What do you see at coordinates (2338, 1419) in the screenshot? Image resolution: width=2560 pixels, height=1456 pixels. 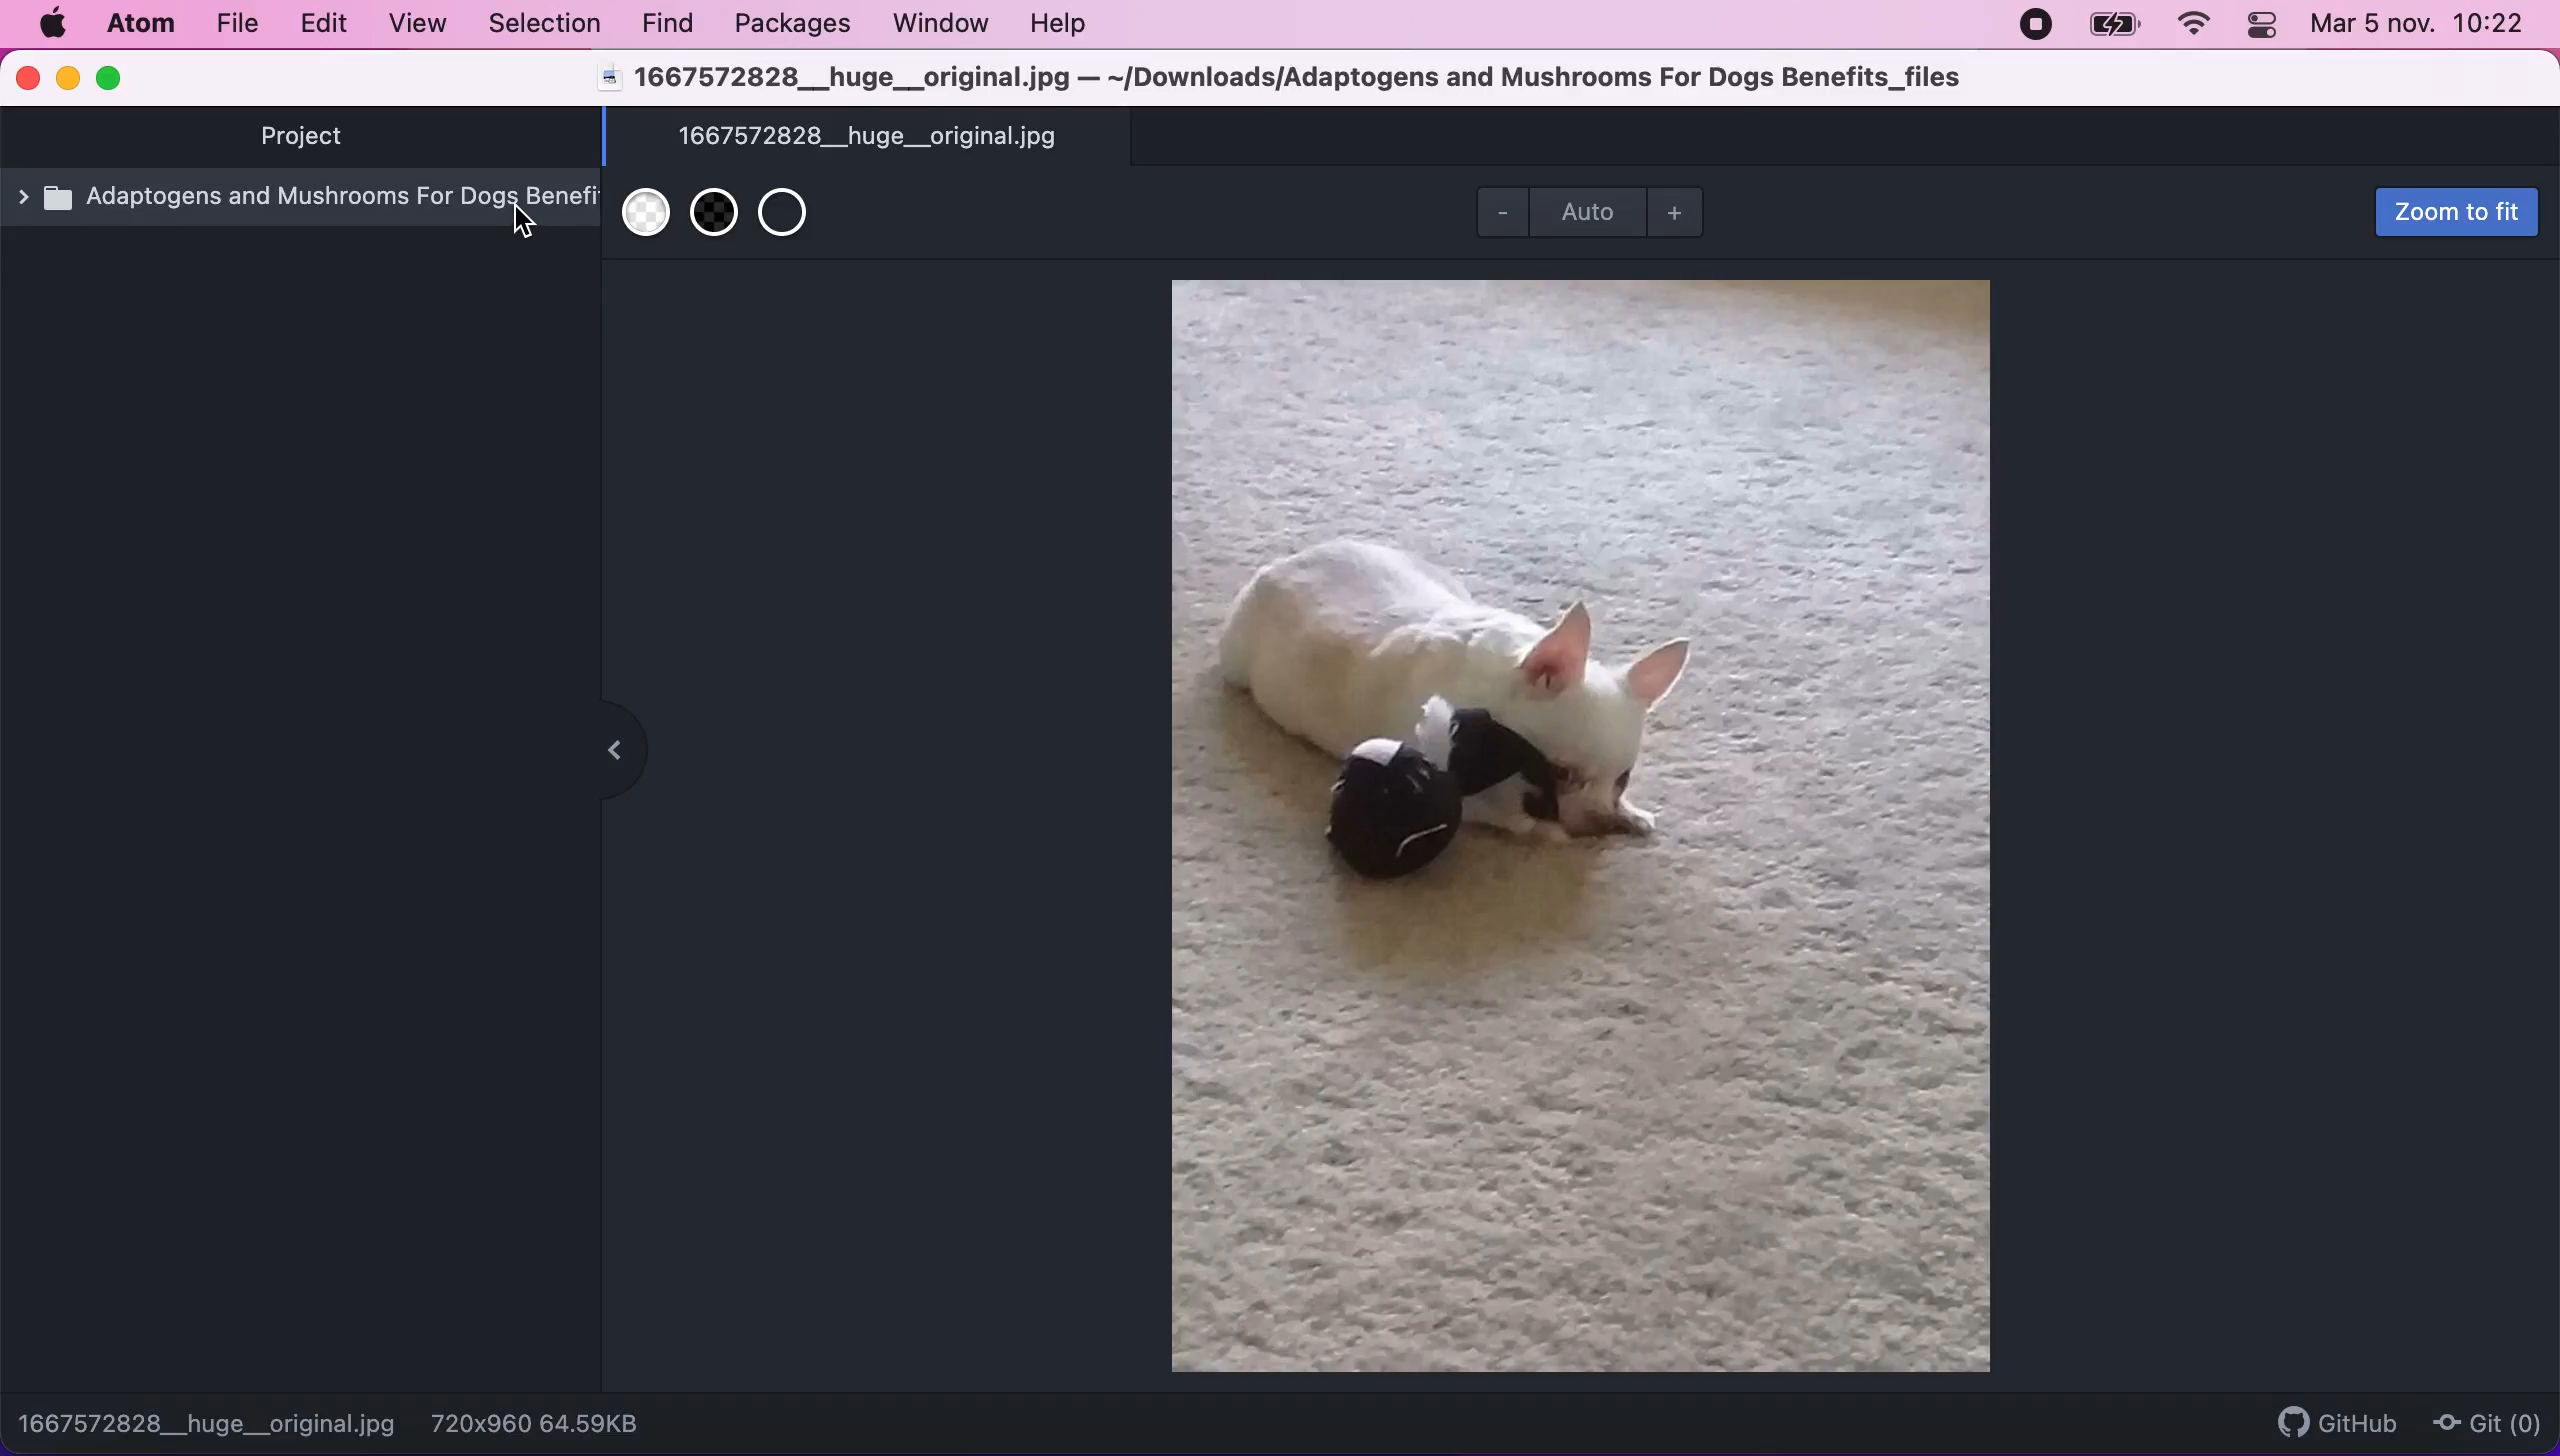 I see `github` at bounding box center [2338, 1419].